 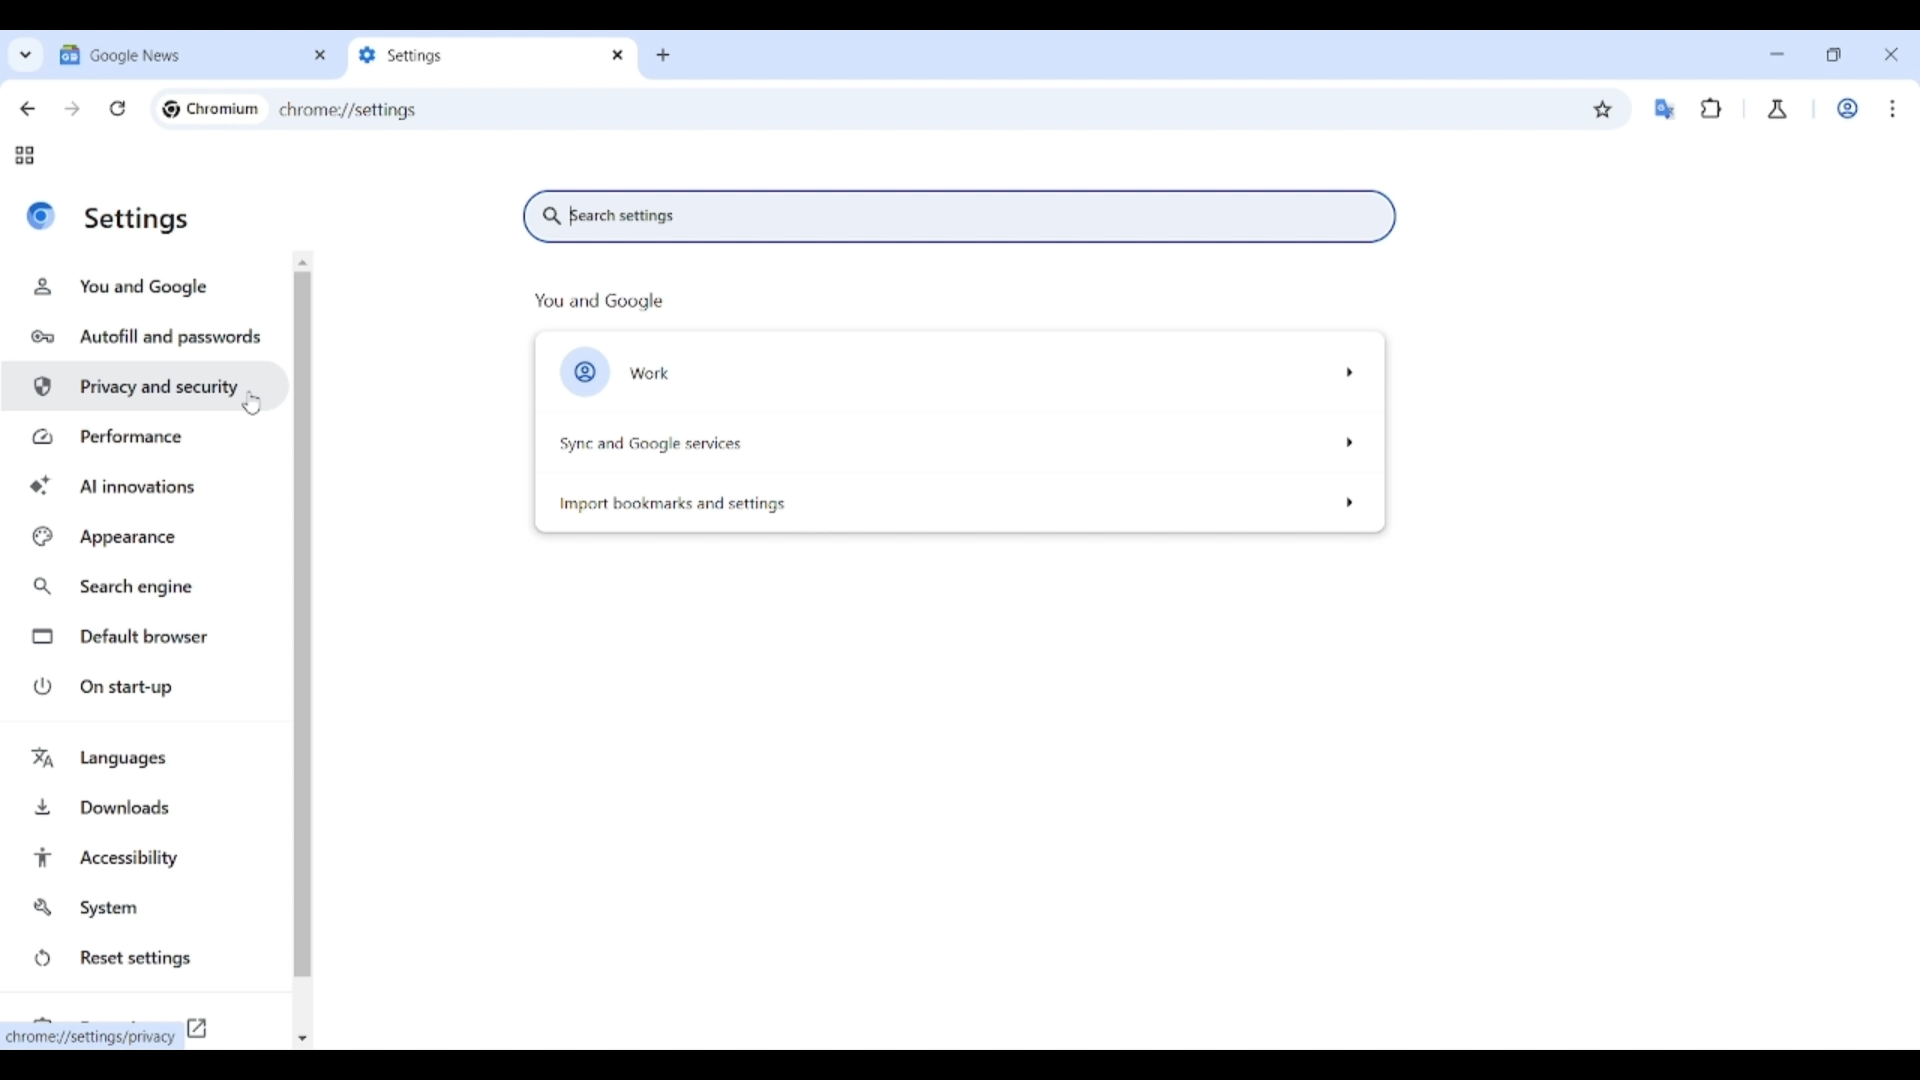 I want to click on Appearance, so click(x=145, y=537).